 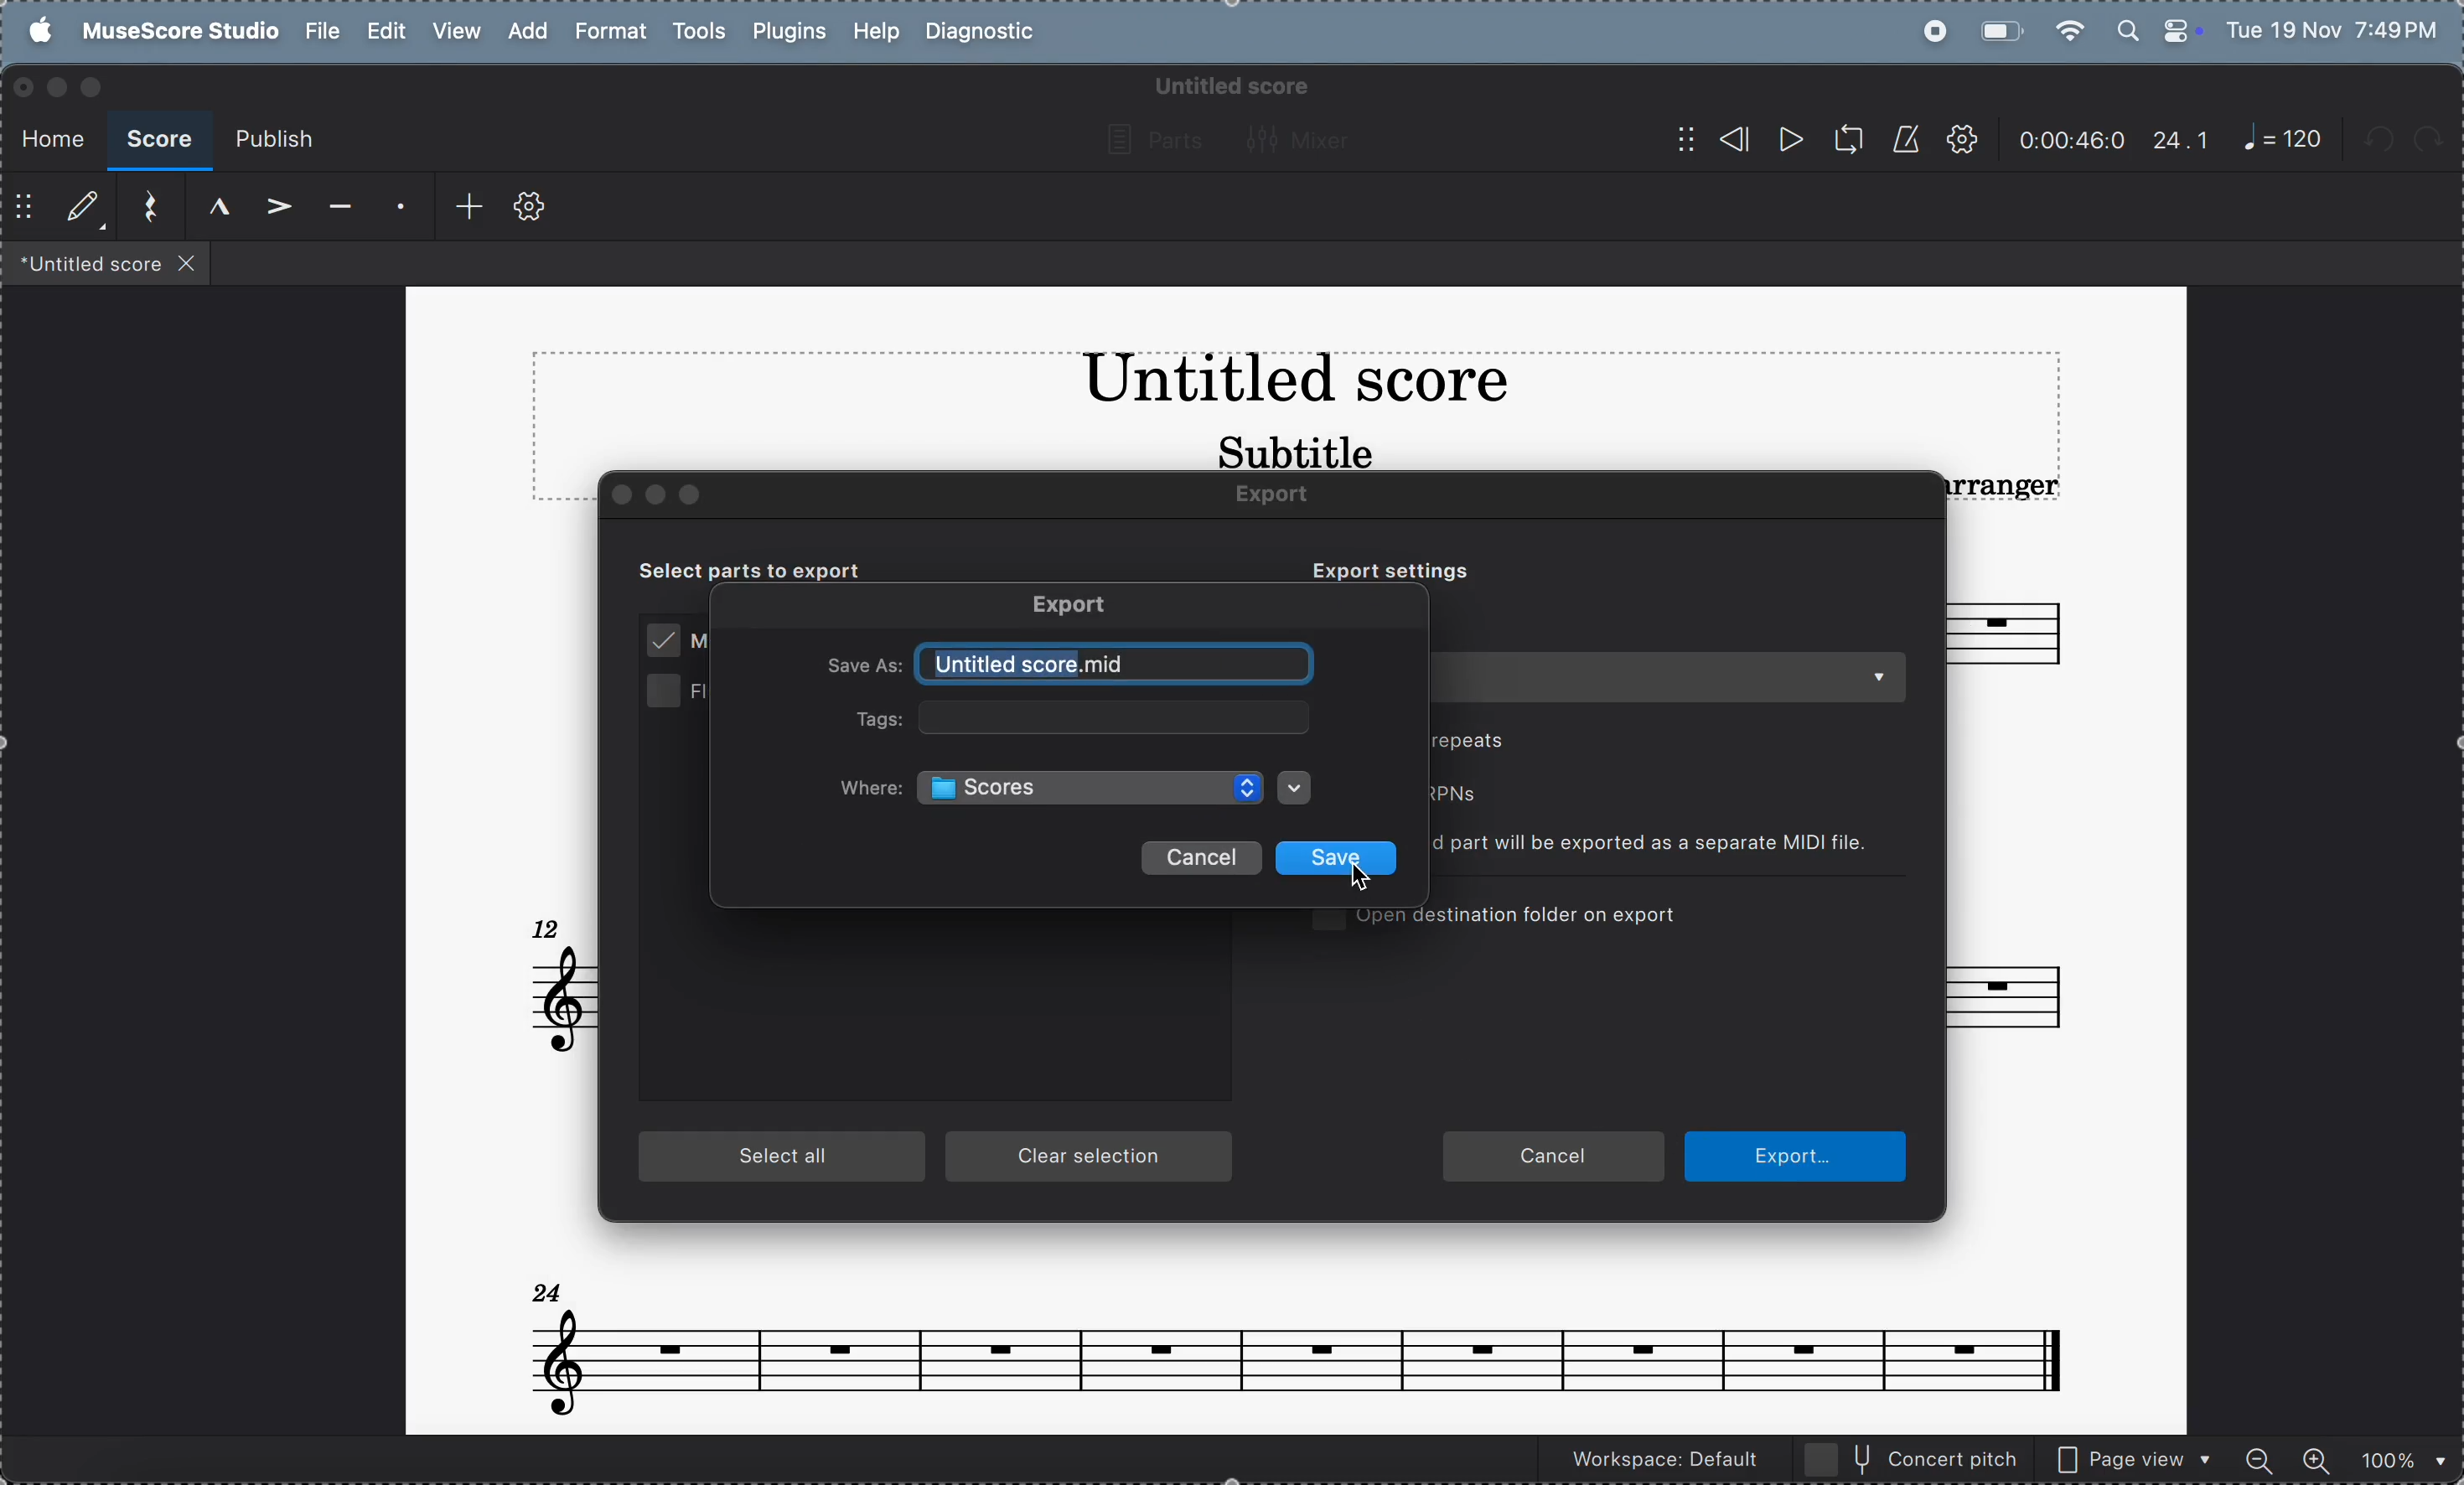 What do you see at coordinates (2135, 1457) in the screenshot?
I see `page view` at bounding box center [2135, 1457].